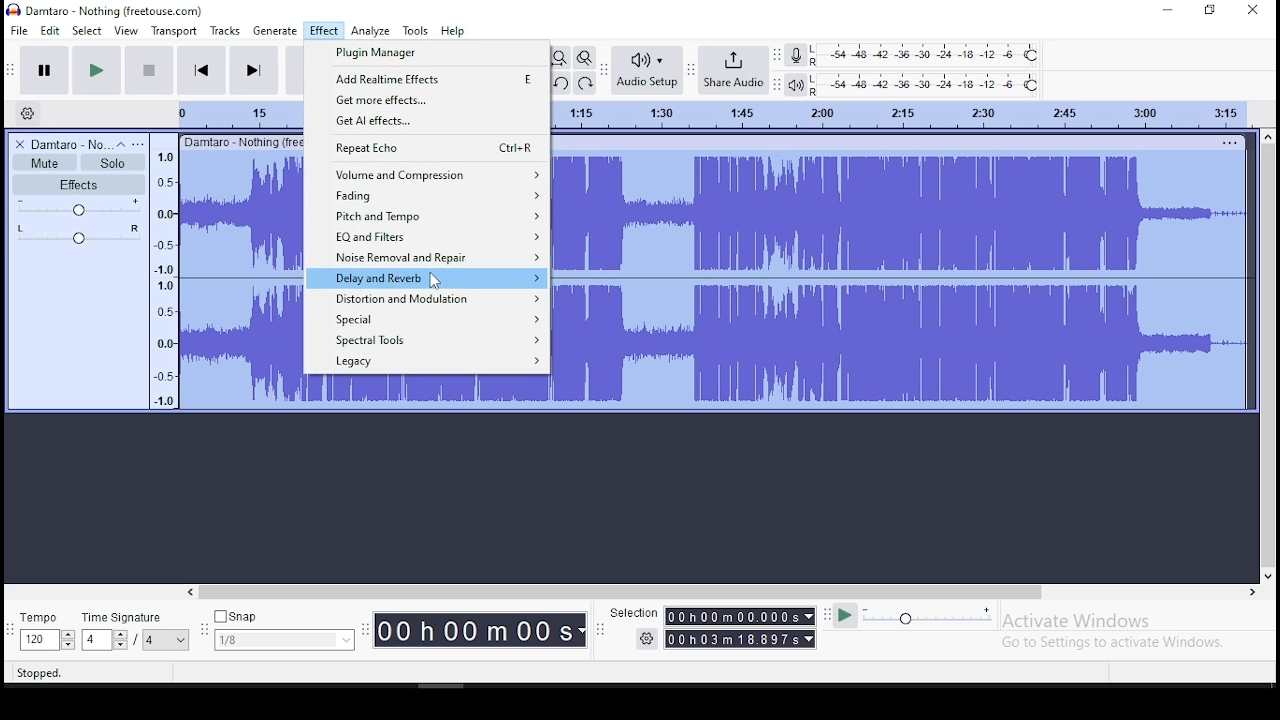  I want to click on distortion and modulation, so click(427, 299).